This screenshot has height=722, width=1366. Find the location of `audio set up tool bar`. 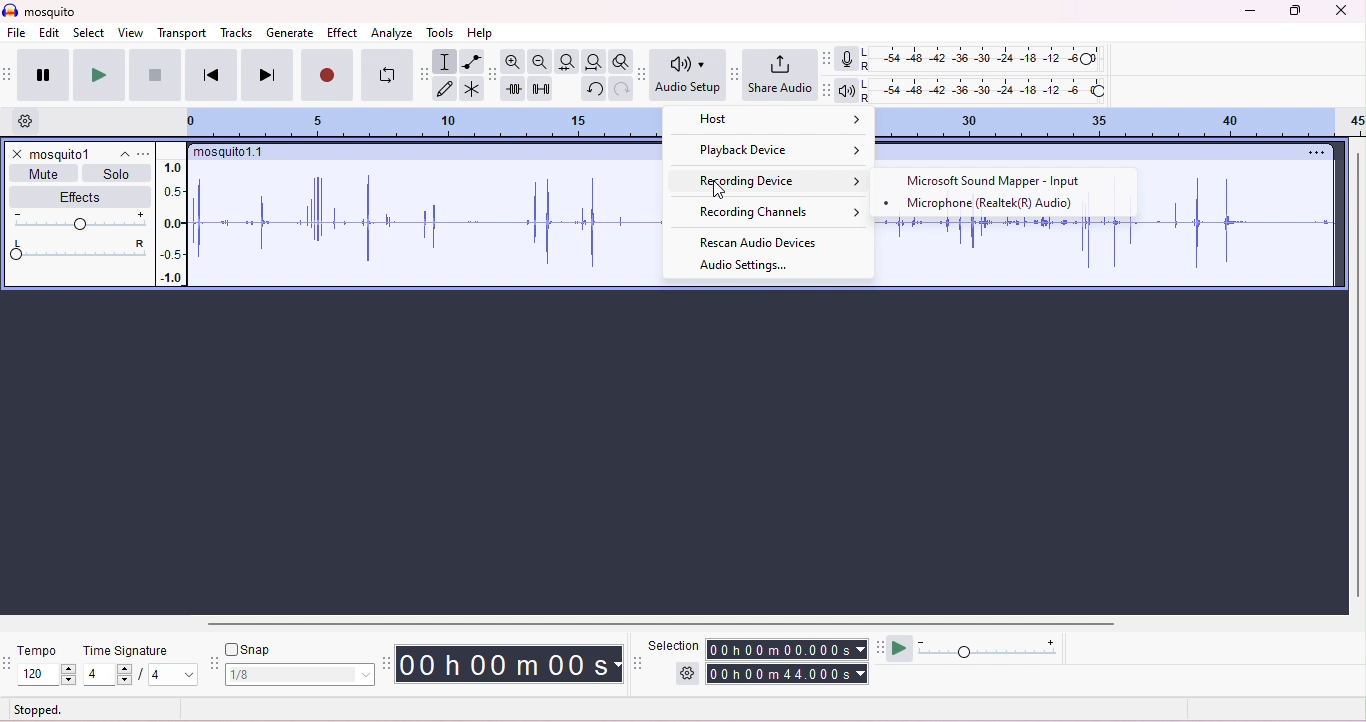

audio set up tool bar is located at coordinates (826, 90).